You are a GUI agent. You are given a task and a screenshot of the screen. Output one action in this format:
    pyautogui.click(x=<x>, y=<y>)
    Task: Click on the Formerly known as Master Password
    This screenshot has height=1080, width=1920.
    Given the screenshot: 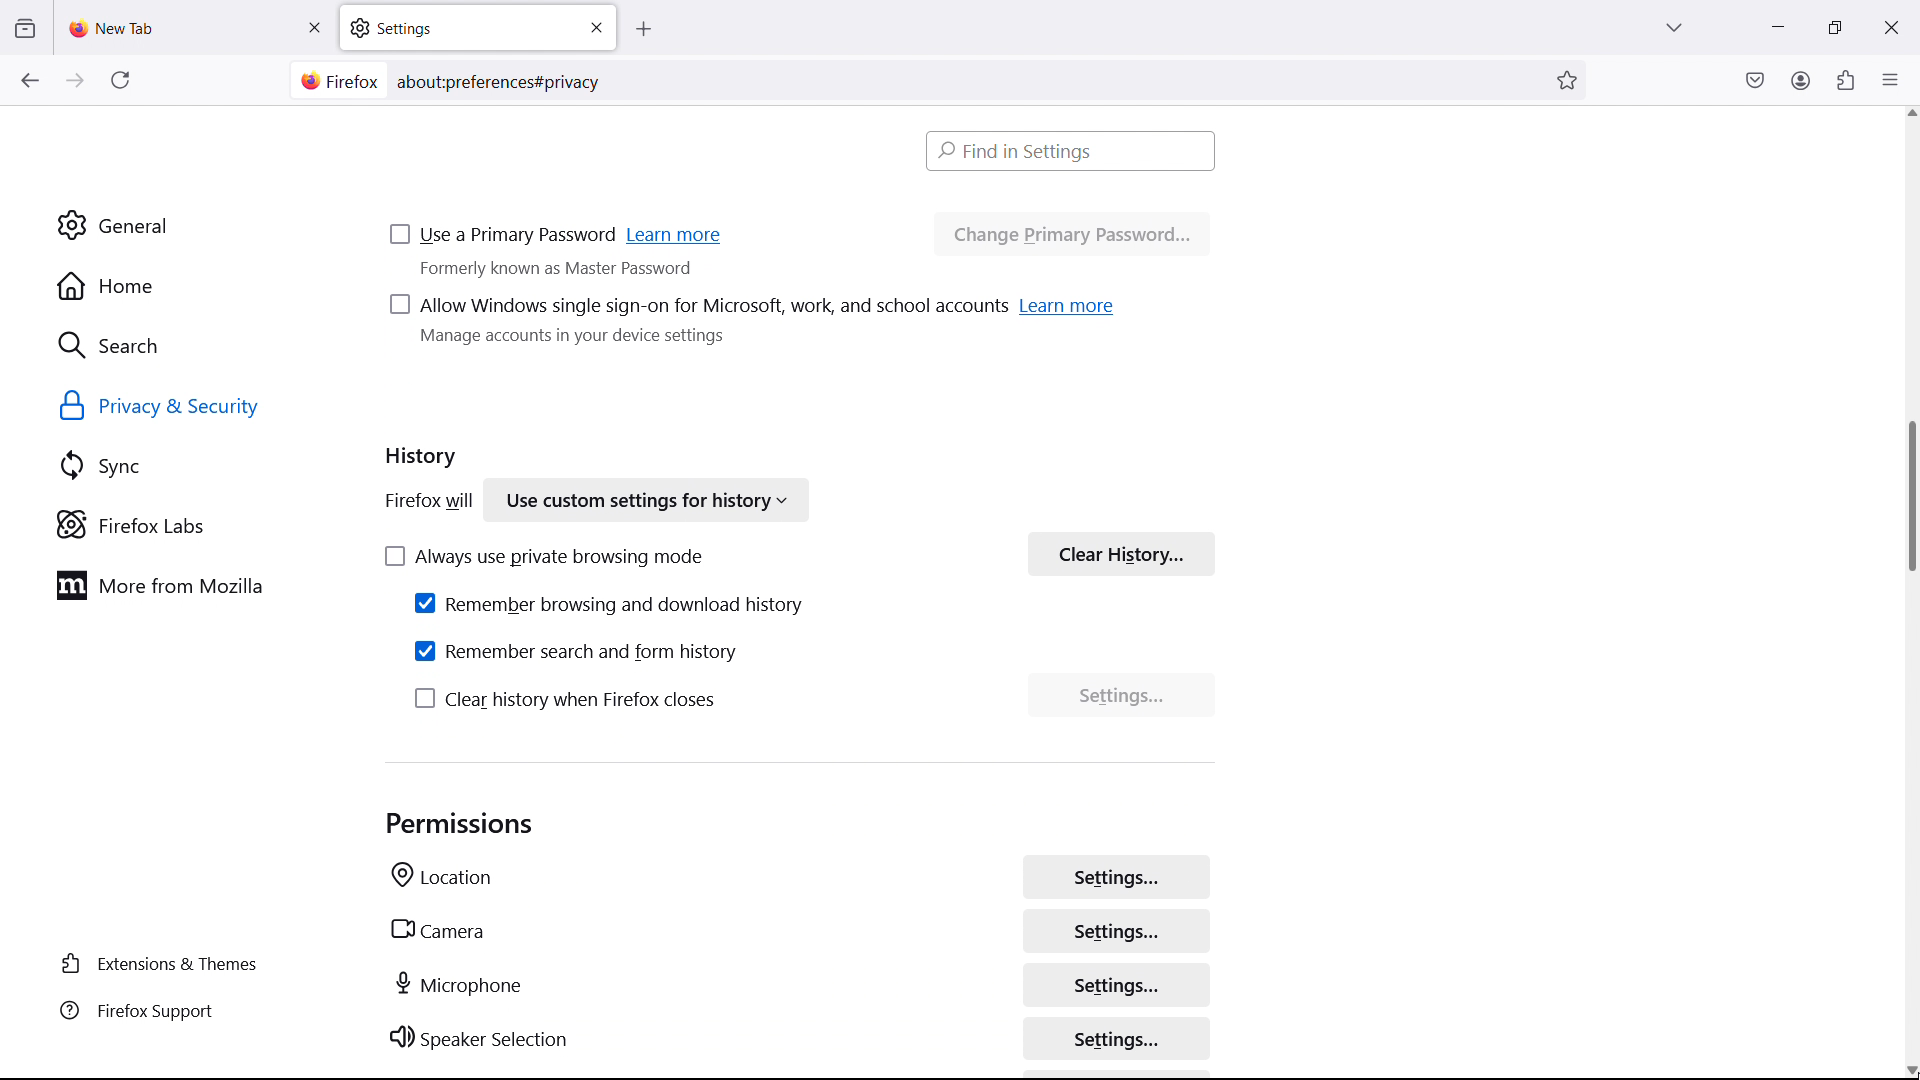 What is the action you would take?
    pyautogui.click(x=585, y=272)
    